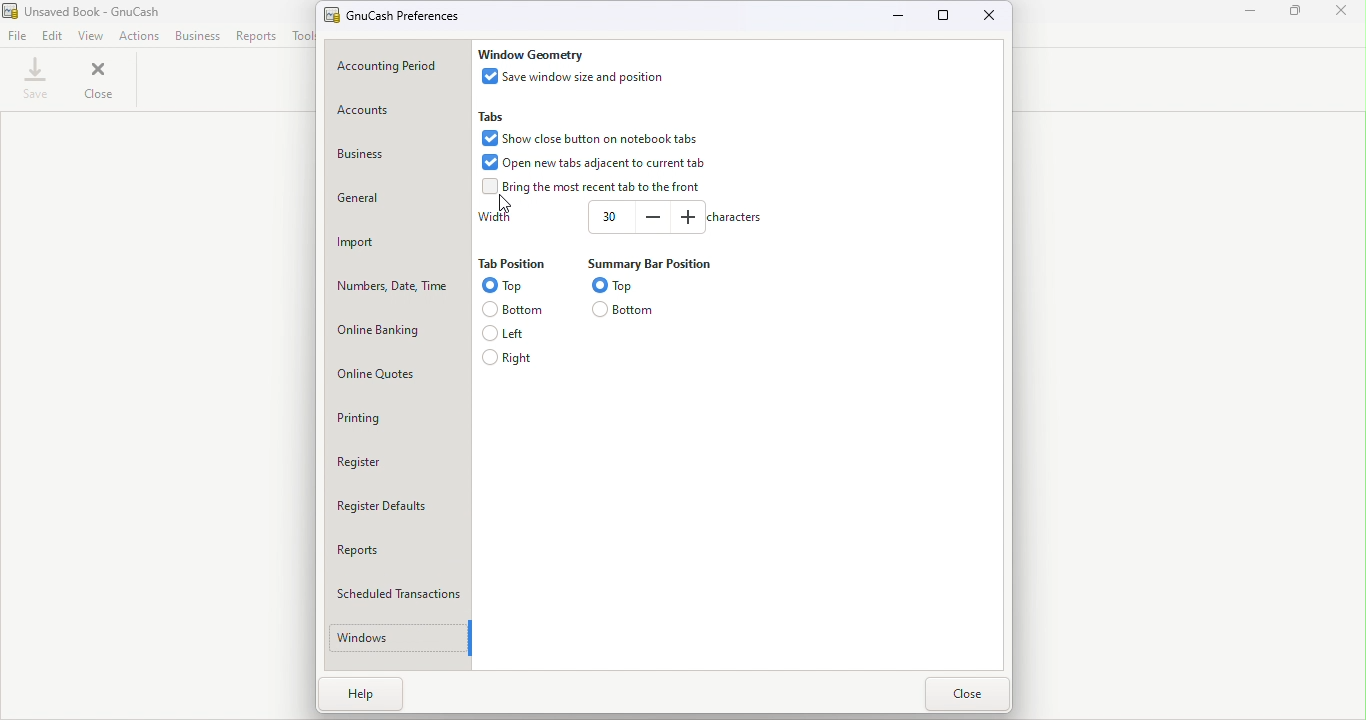  What do you see at coordinates (495, 115) in the screenshot?
I see `Tabs` at bounding box center [495, 115].